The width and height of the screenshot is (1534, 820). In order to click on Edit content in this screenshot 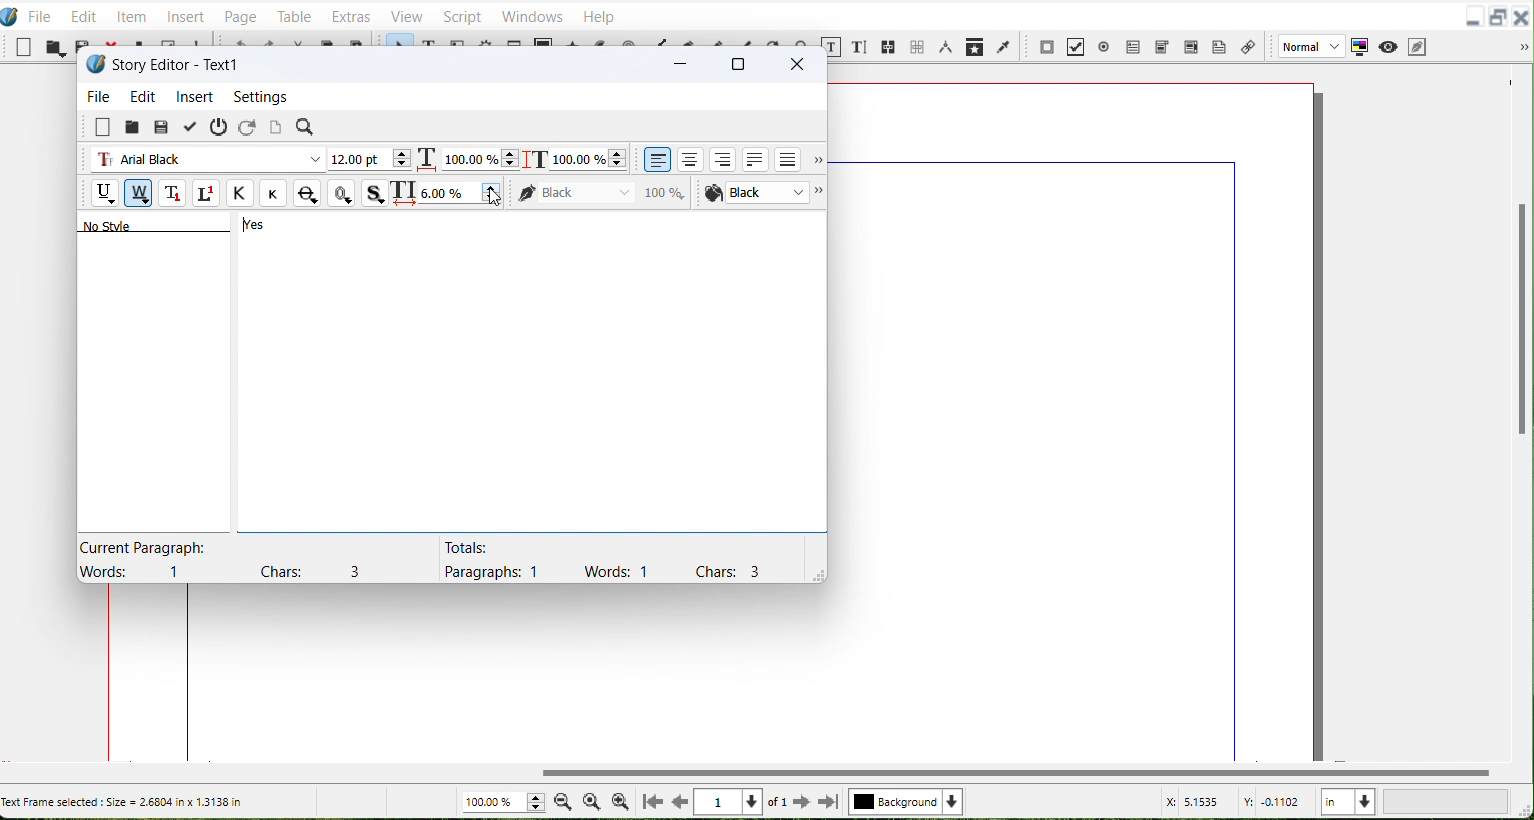, I will do `click(832, 46)`.